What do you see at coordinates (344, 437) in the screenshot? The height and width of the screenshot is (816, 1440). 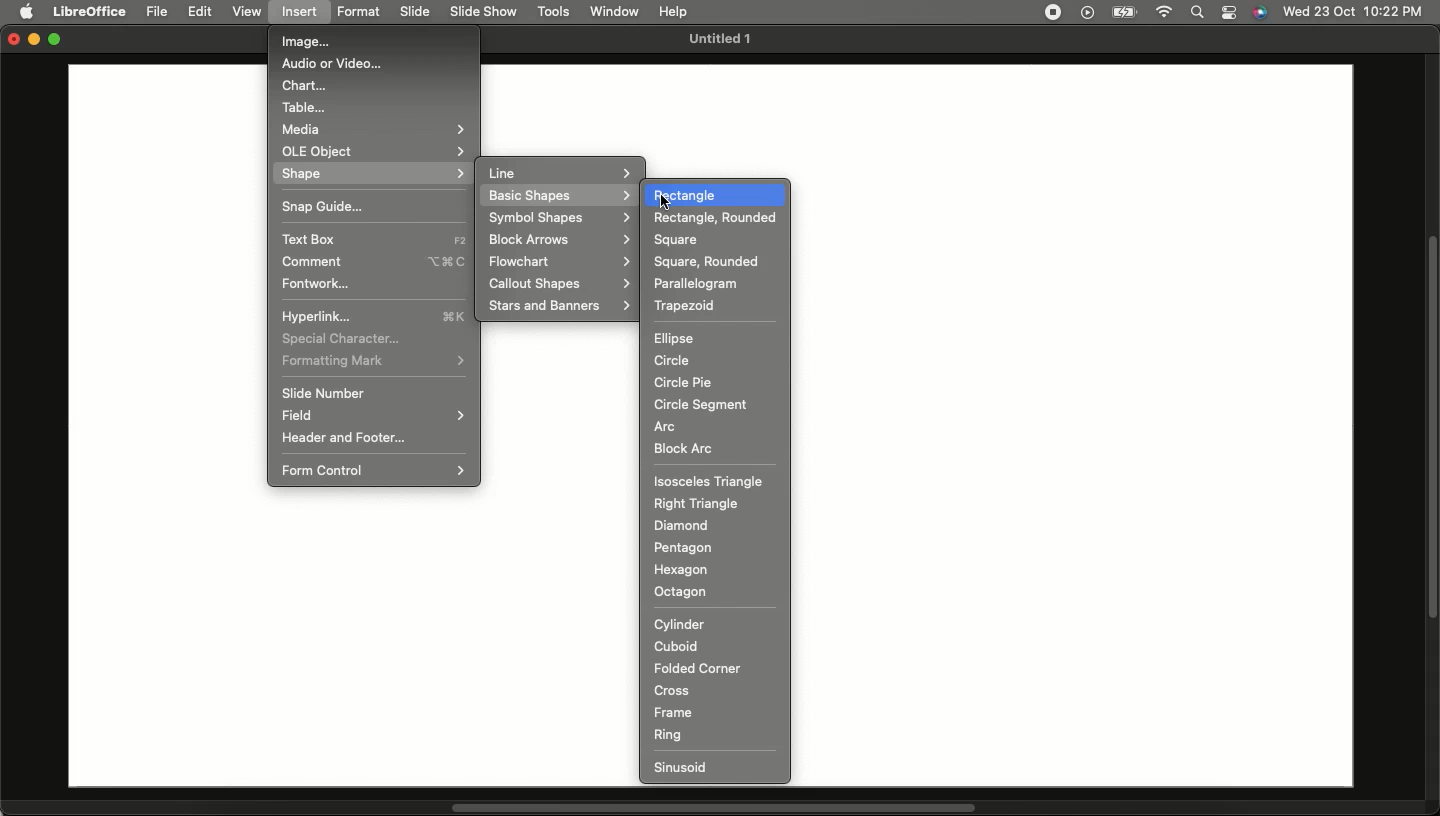 I see `Header and footer` at bounding box center [344, 437].